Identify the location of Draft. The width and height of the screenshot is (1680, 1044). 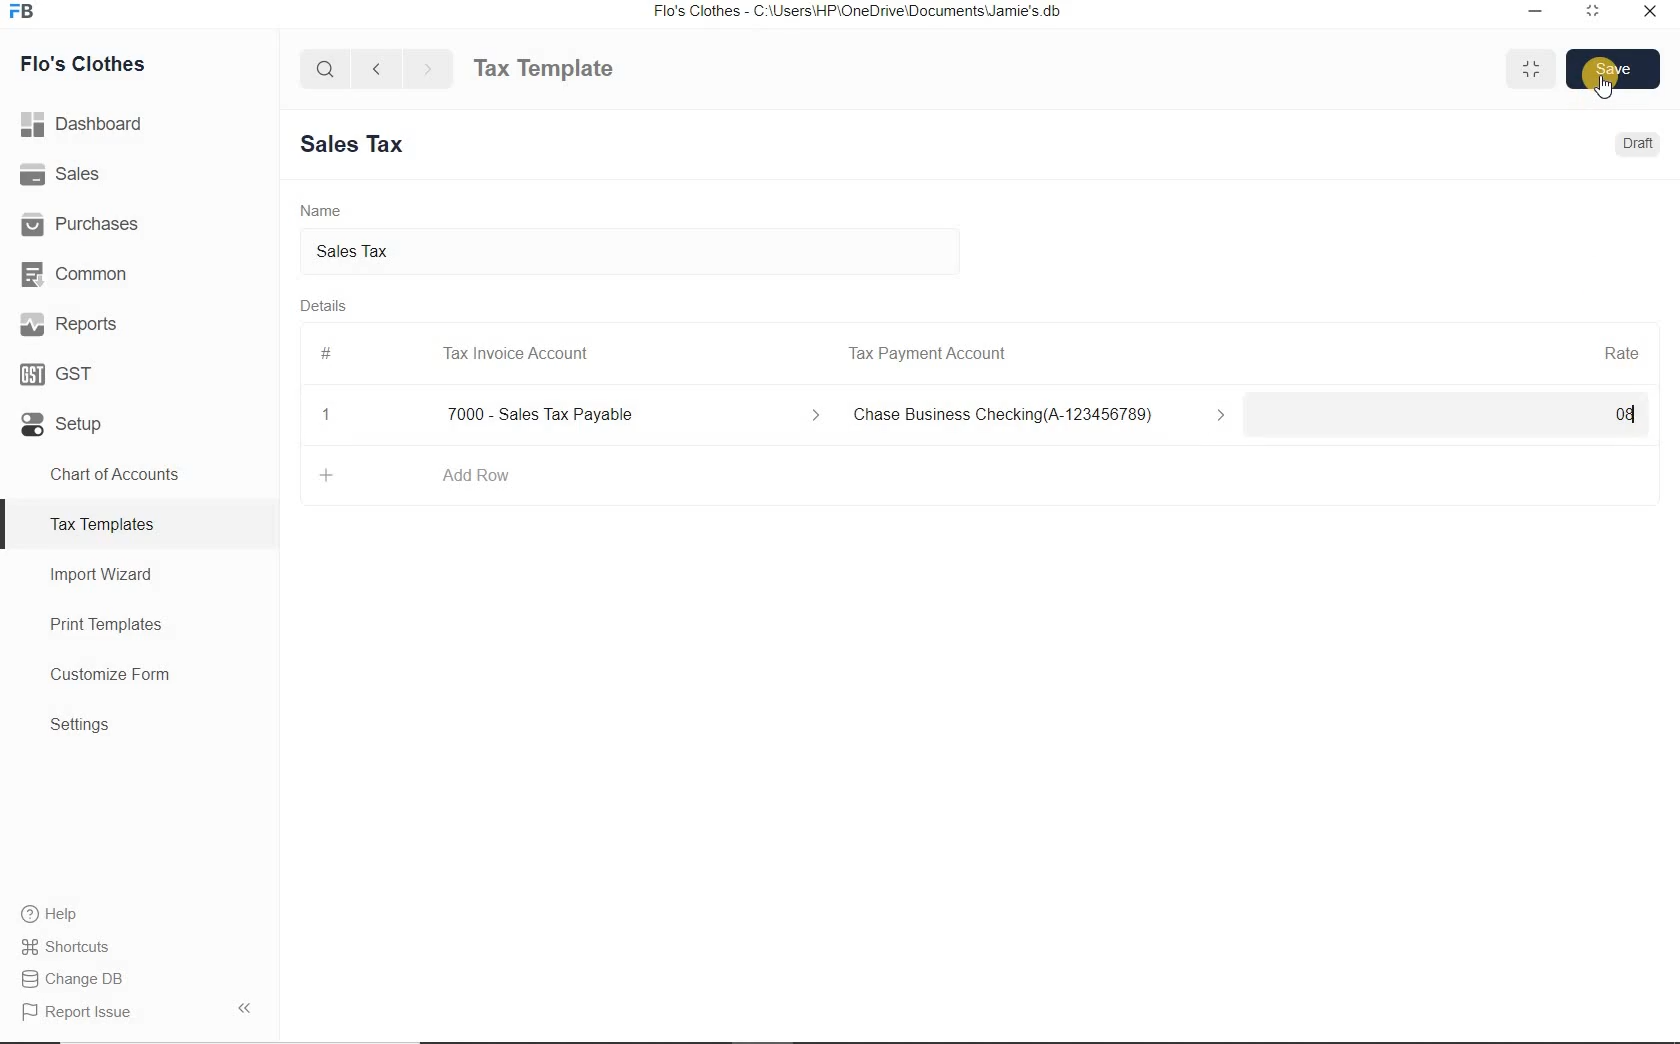
(1640, 143).